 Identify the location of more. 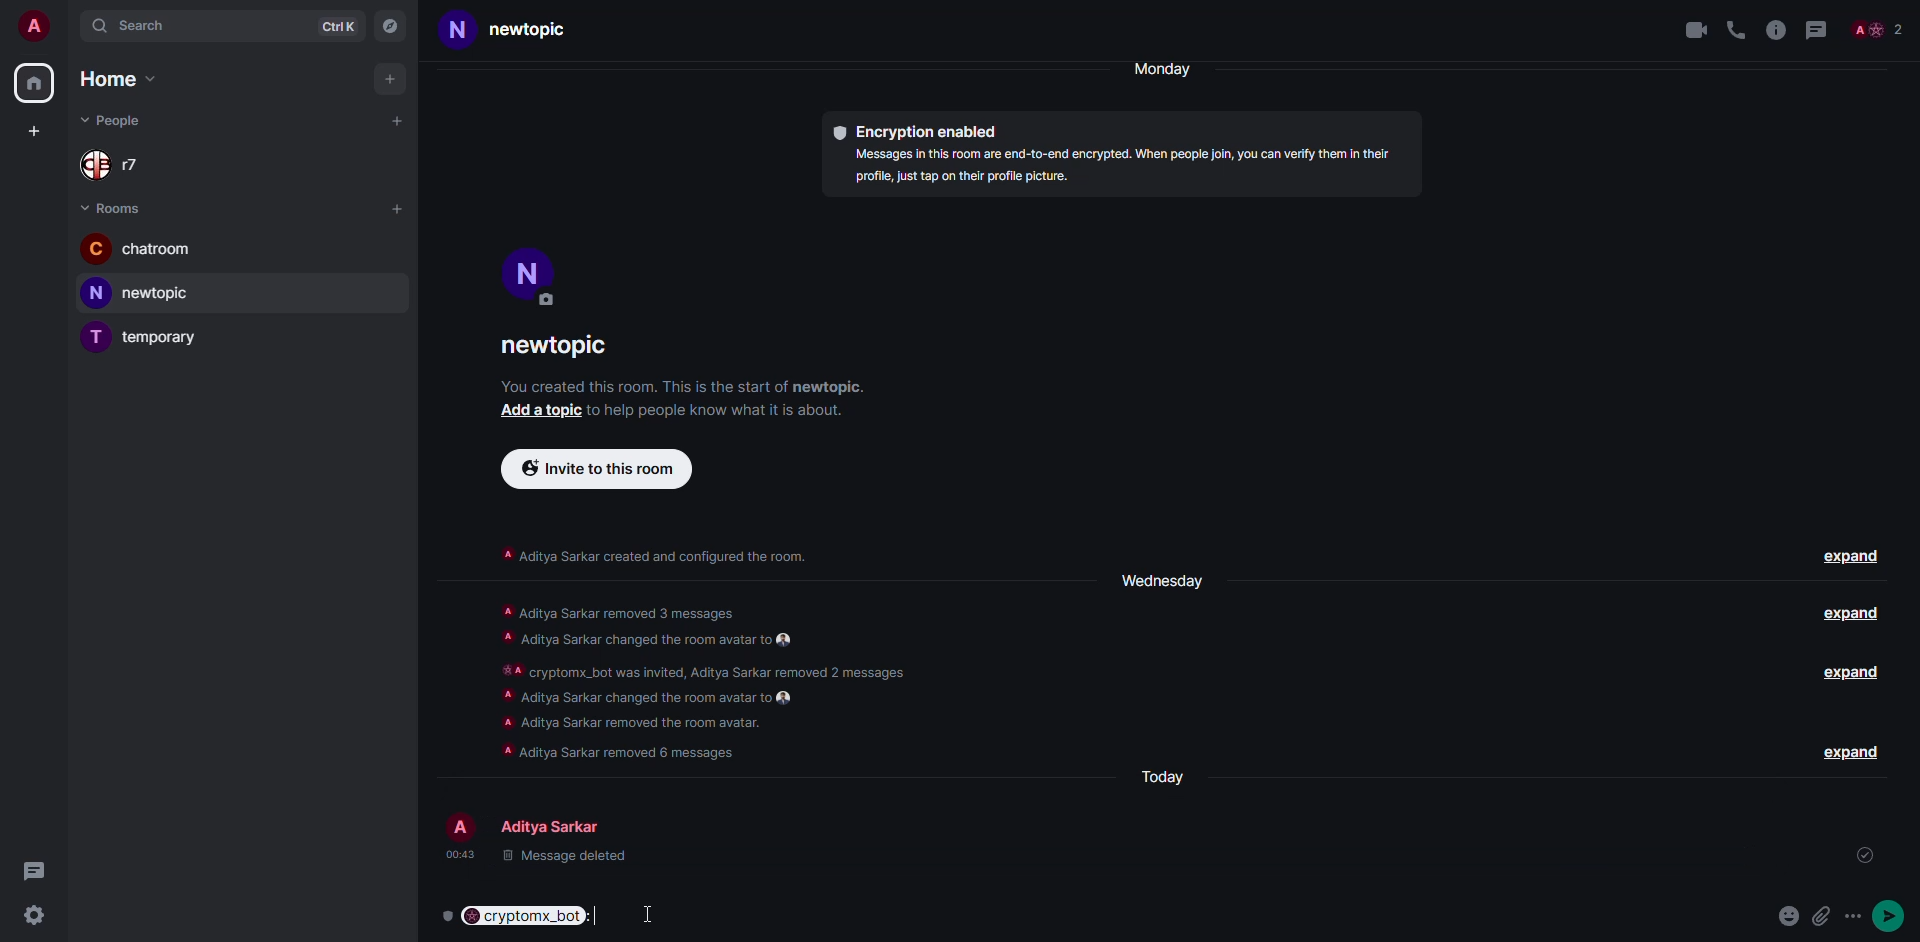
(1857, 916).